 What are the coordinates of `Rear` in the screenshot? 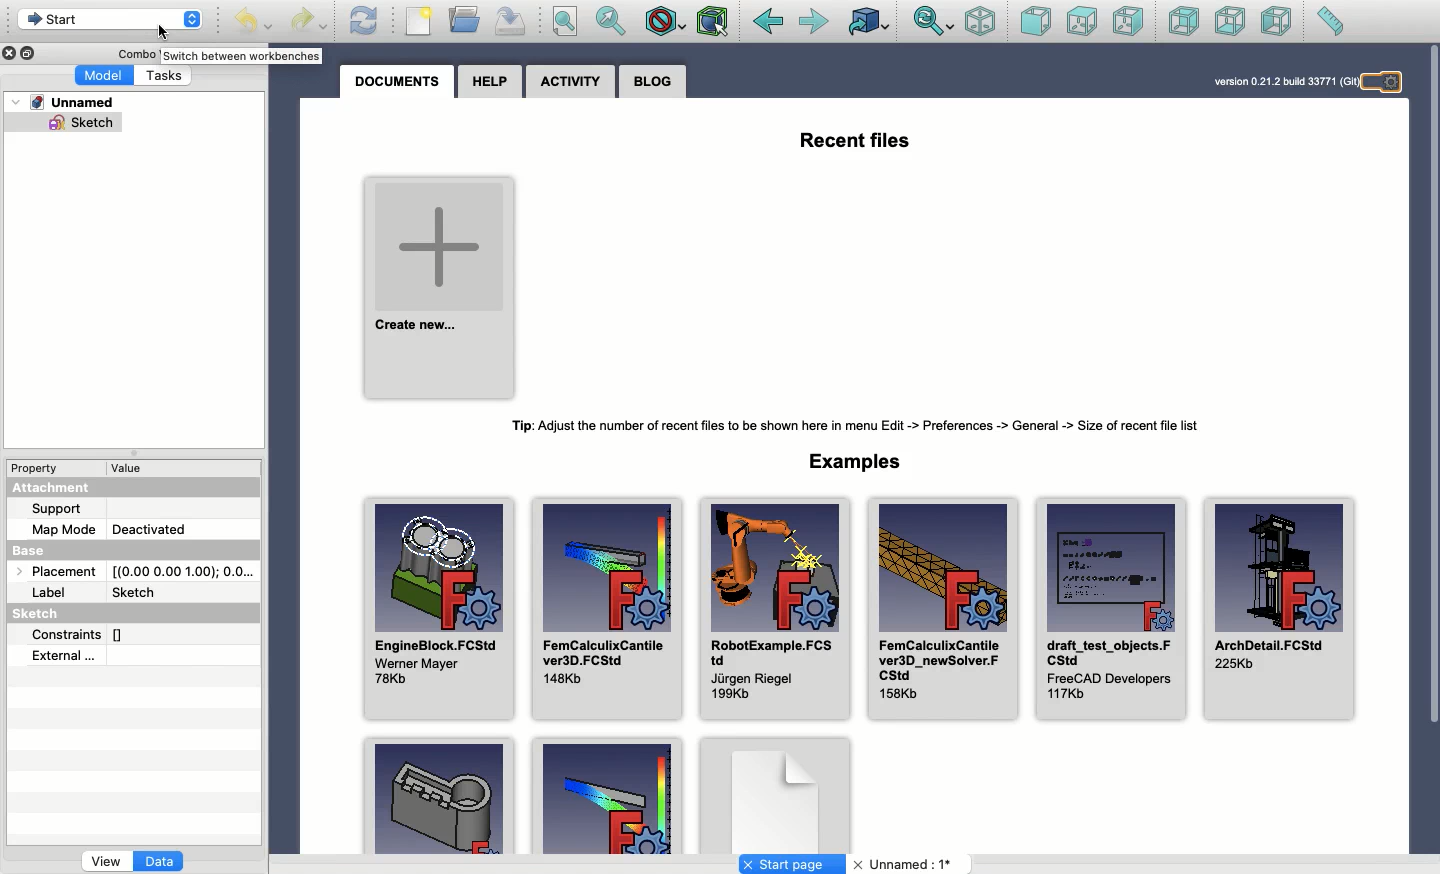 It's located at (1184, 21).